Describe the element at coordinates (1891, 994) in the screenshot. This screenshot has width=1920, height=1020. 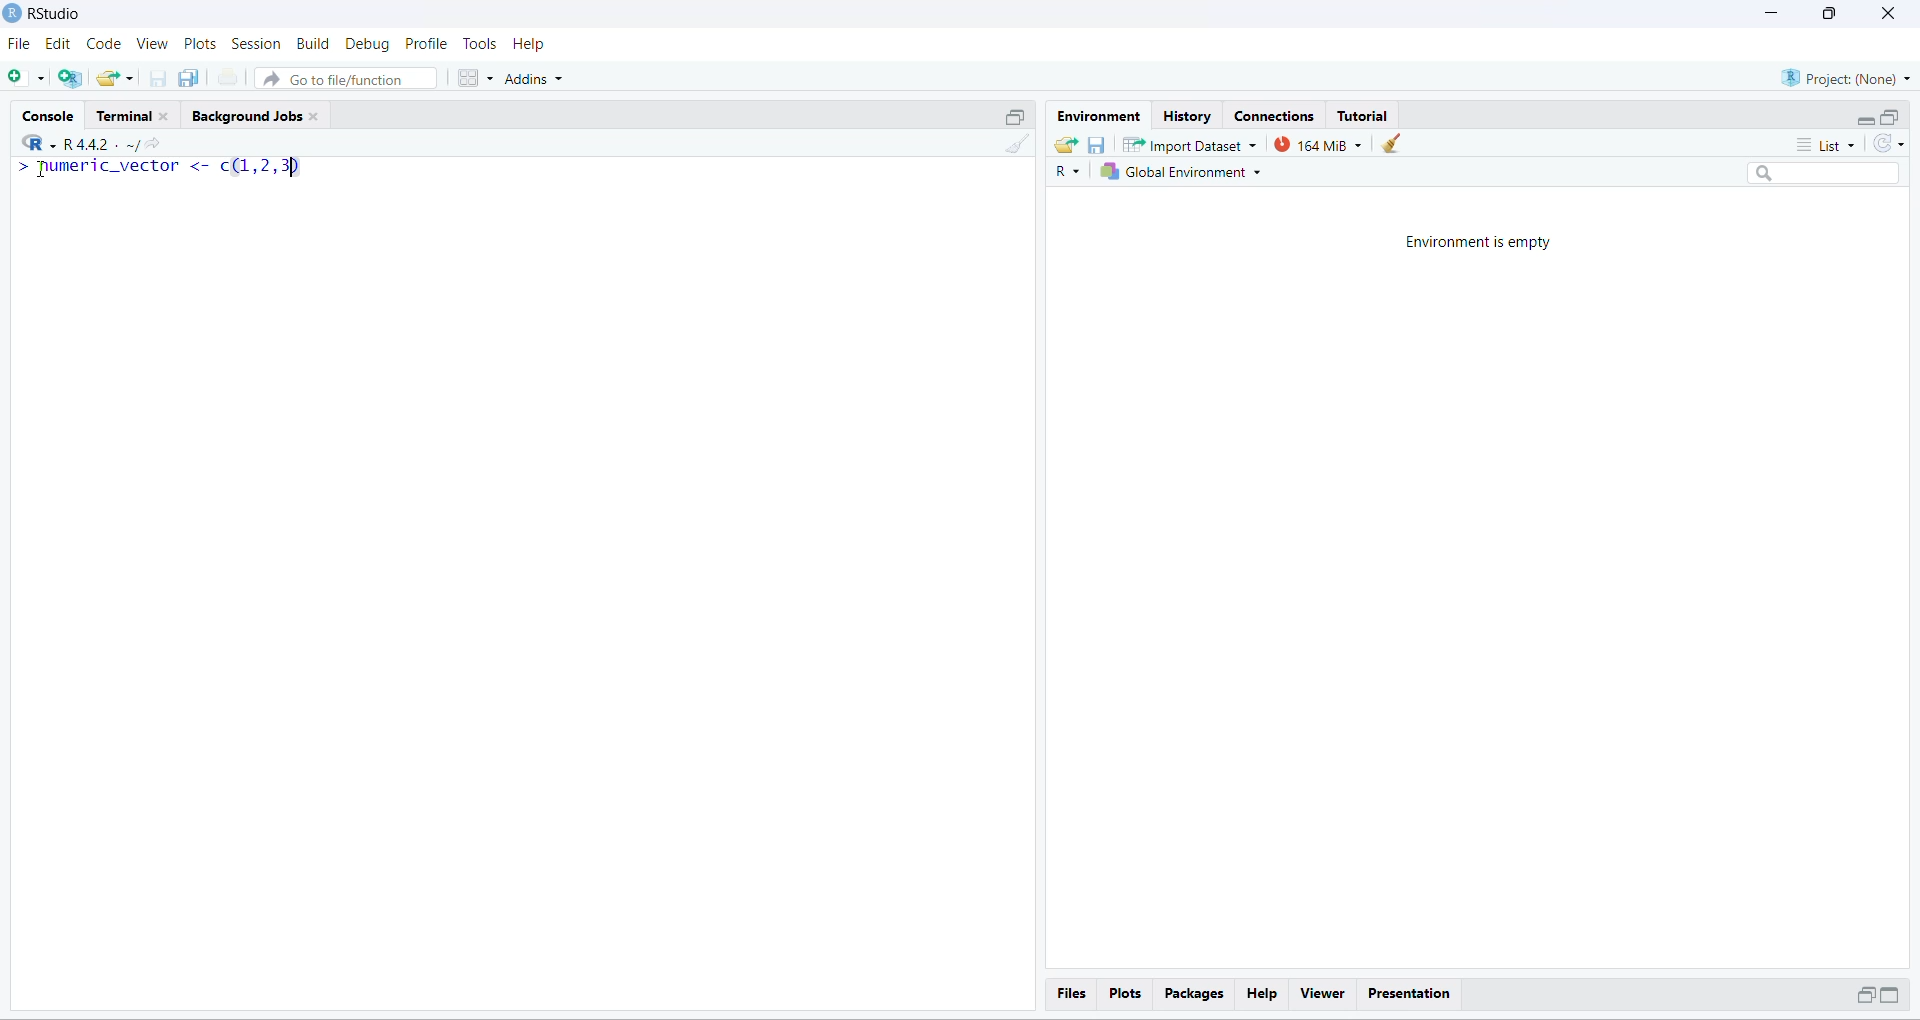
I see `maximize` at that location.